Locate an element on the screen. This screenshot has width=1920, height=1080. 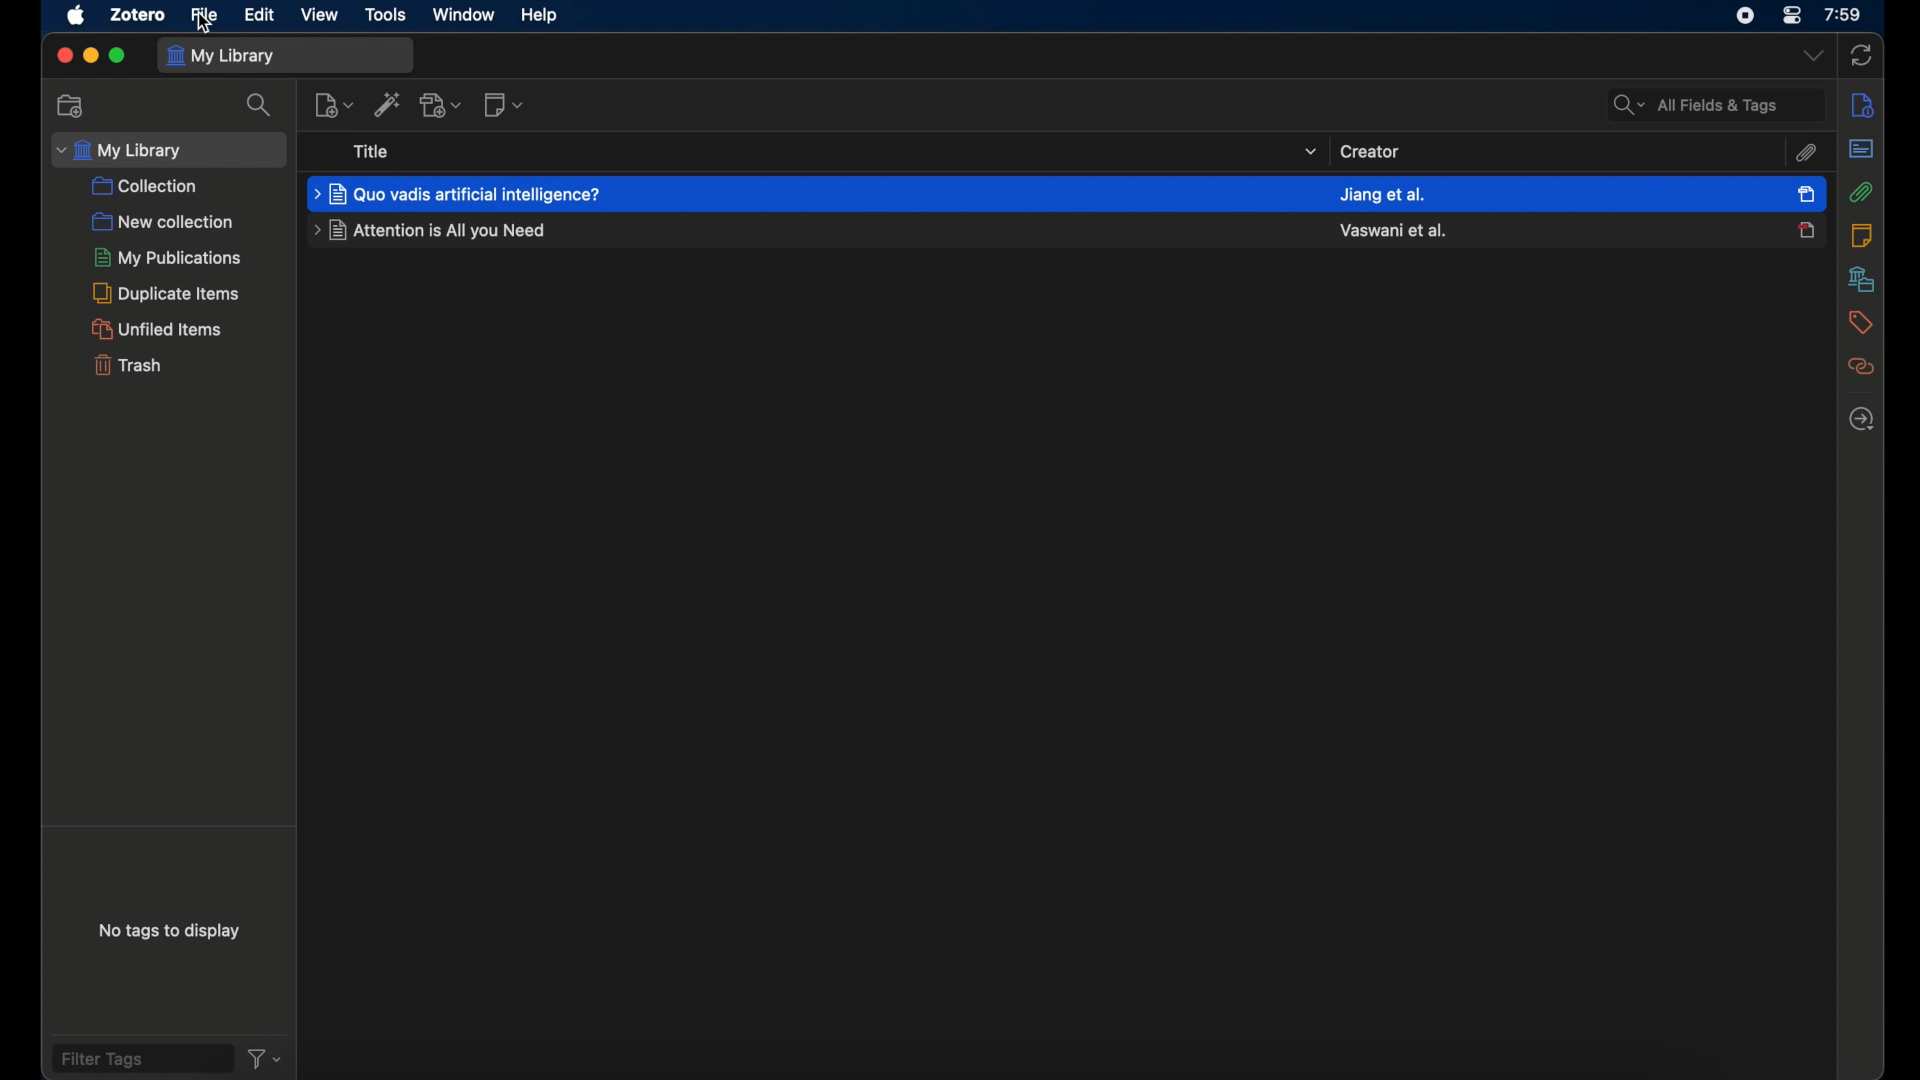
item name highlighted is located at coordinates (459, 194).